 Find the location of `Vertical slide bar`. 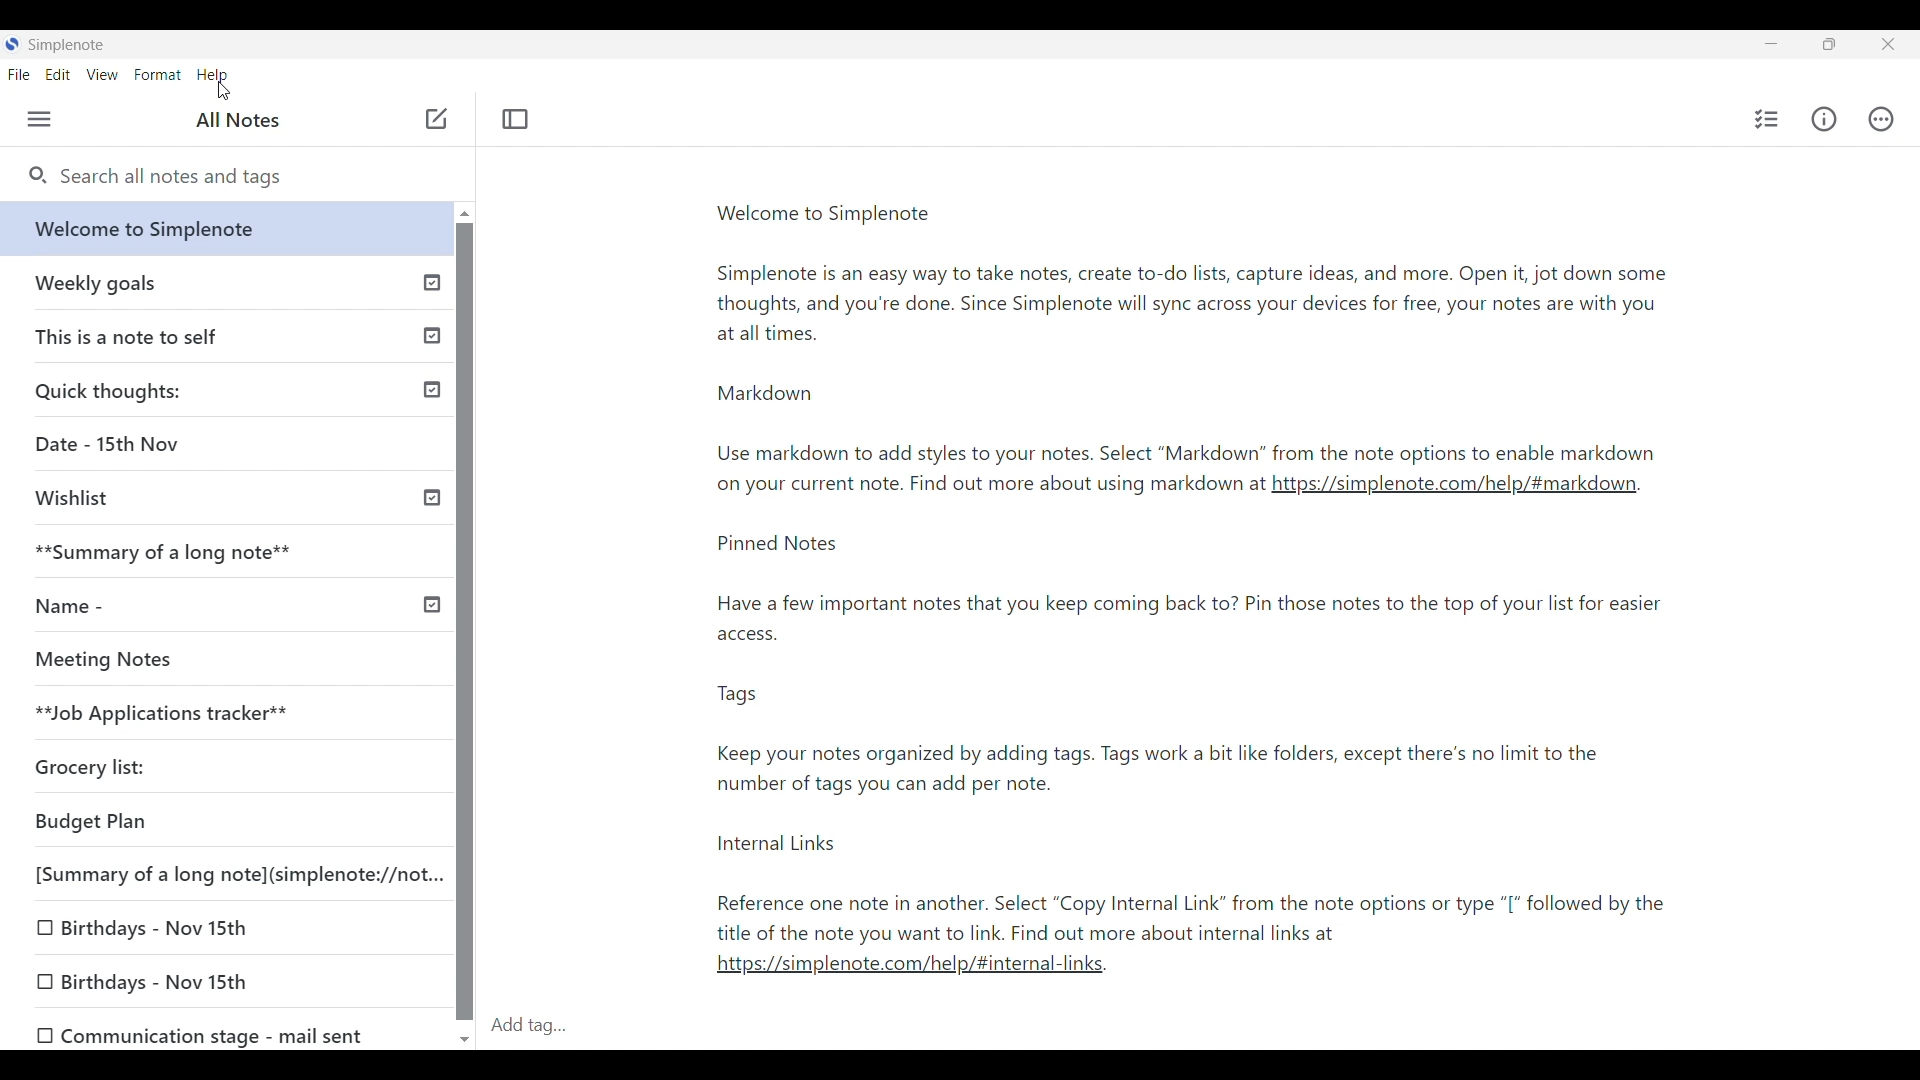

Vertical slide bar is located at coordinates (465, 621).